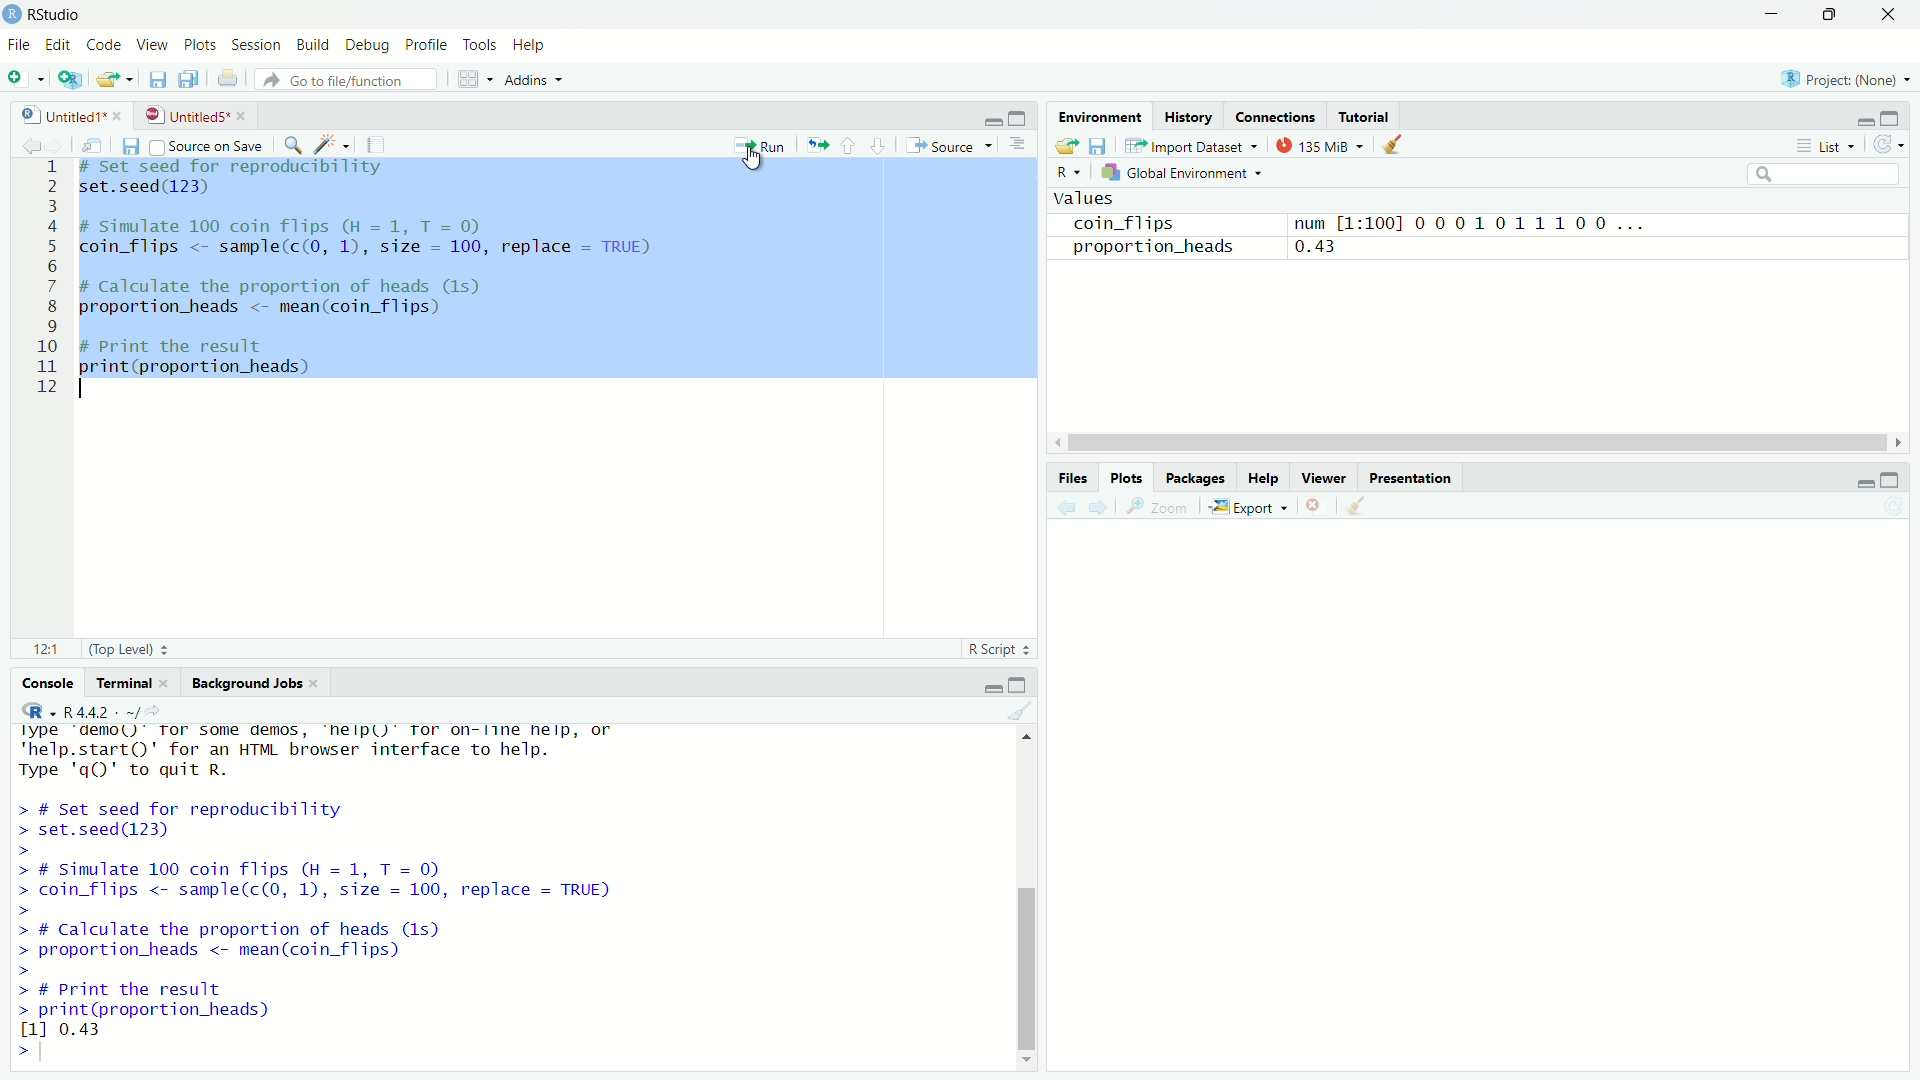 This screenshot has width=1920, height=1080. Describe the element at coordinates (192, 80) in the screenshot. I see `save all open documents` at that location.